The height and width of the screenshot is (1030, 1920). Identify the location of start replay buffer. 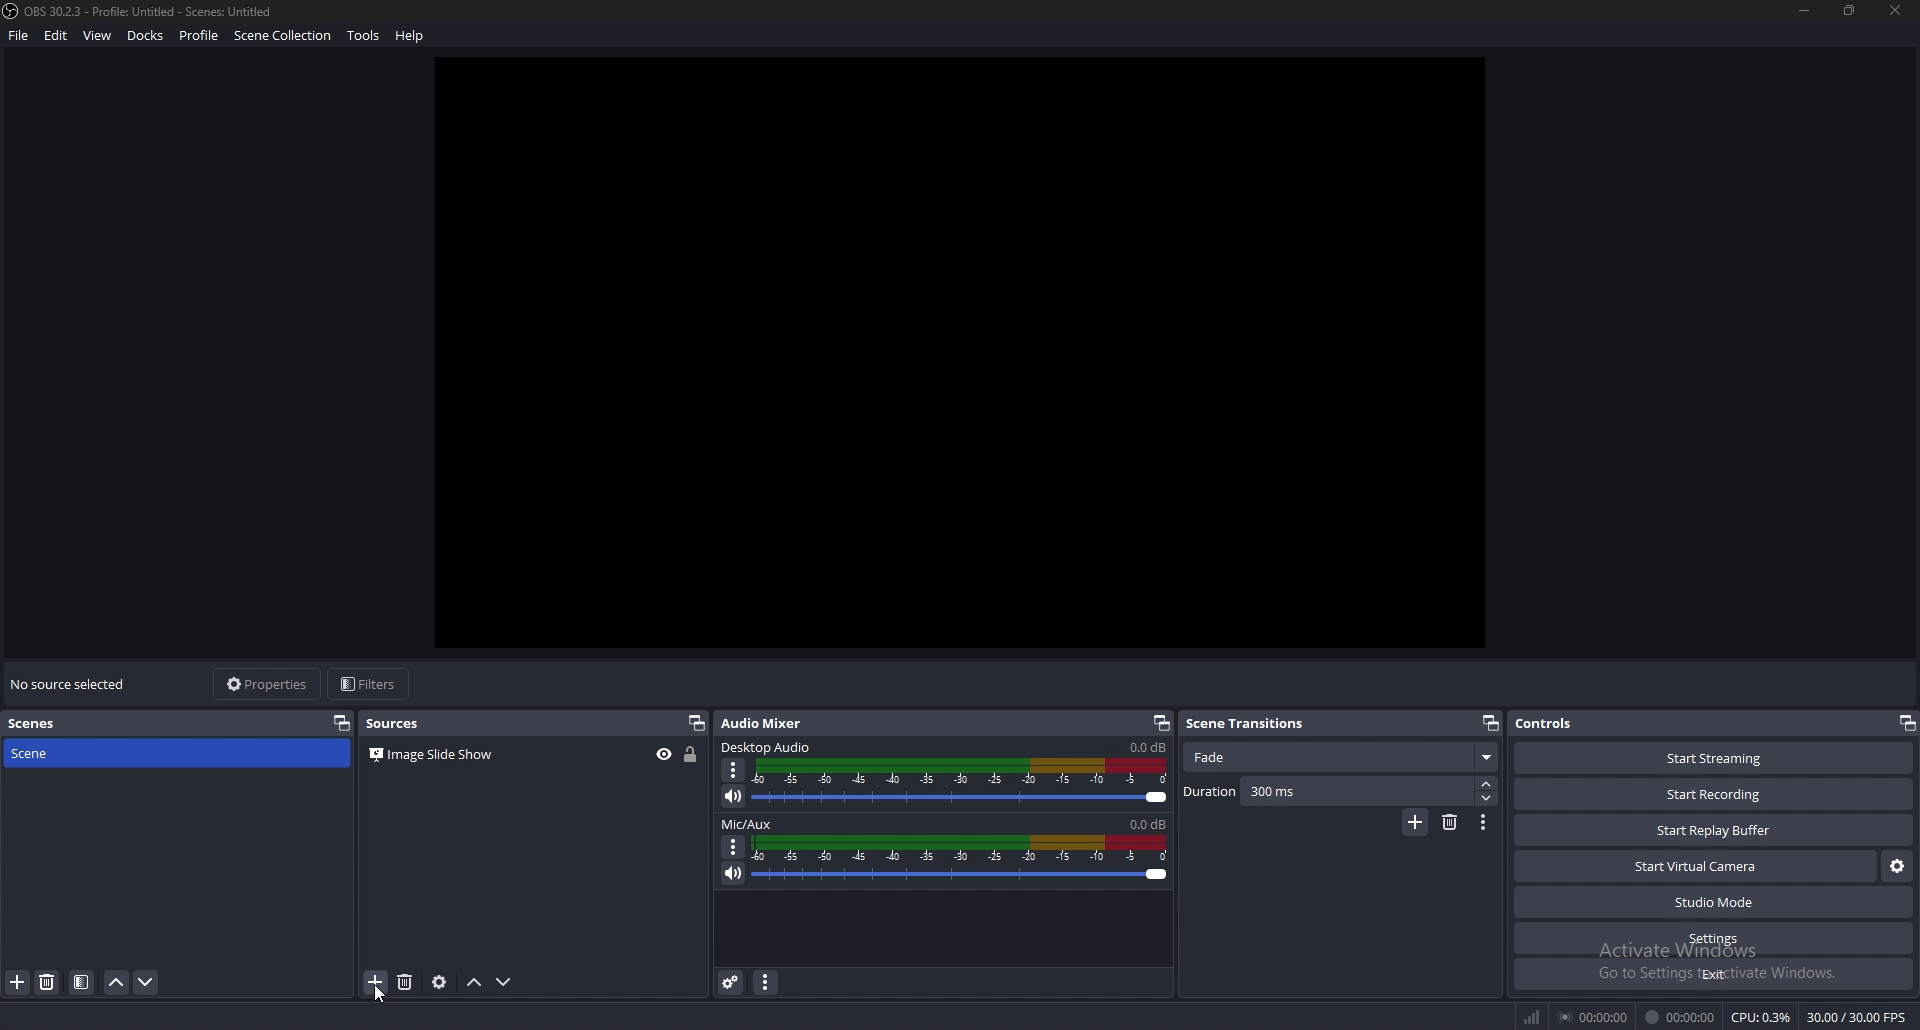
(1712, 830).